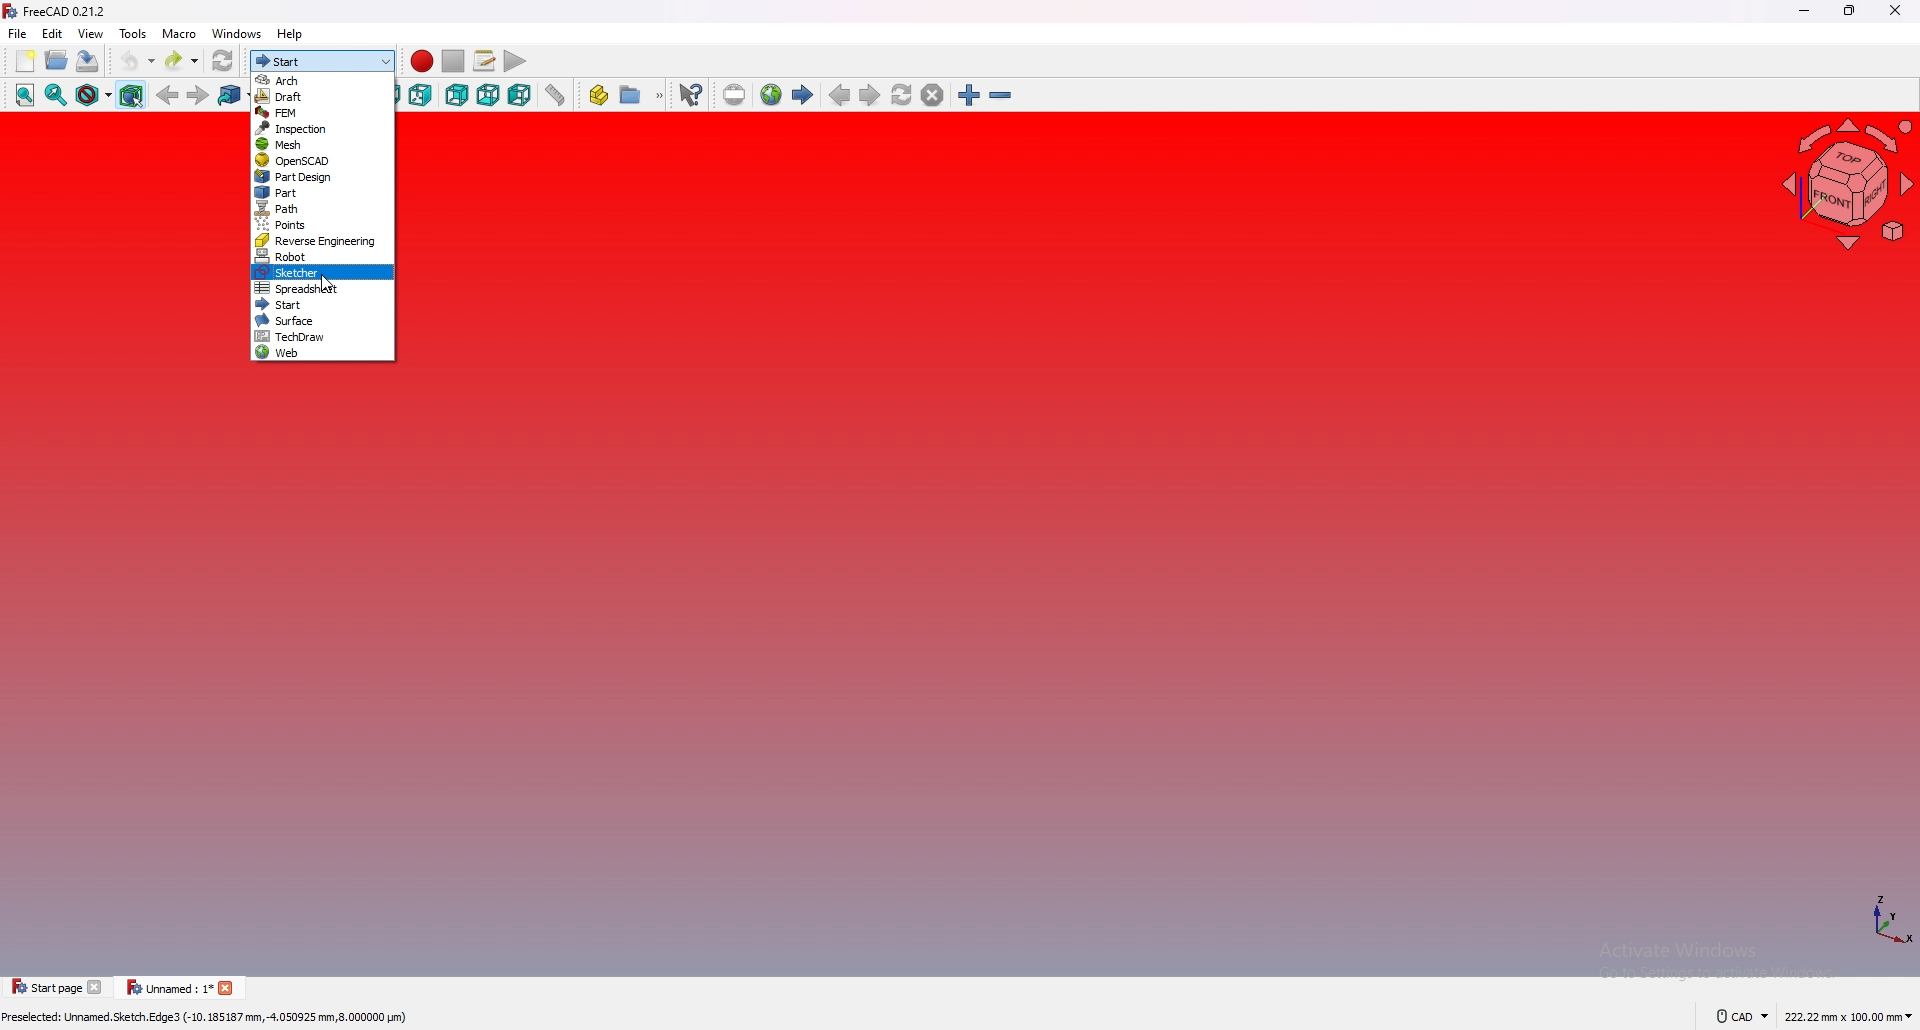 Image resolution: width=1920 pixels, height=1030 pixels. I want to click on measure distance, so click(556, 95).